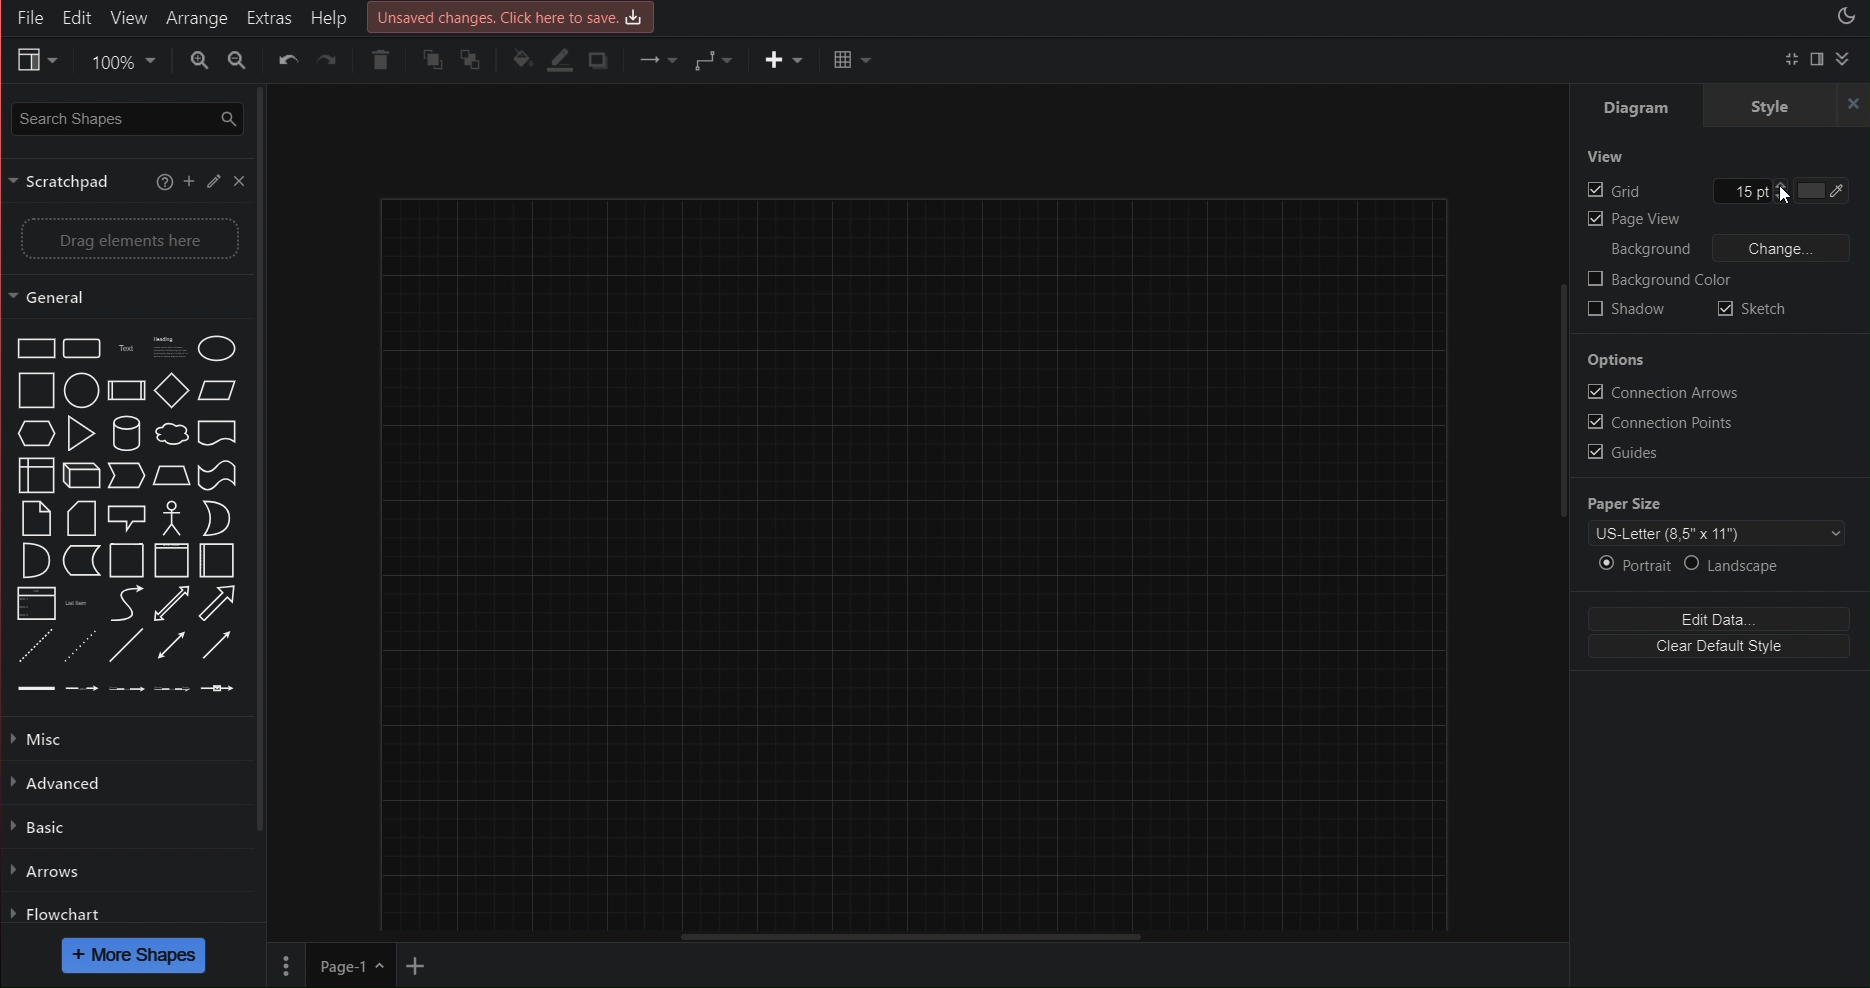 The image size is (1870, 988). Describe the element at coordinates (269, 17) in the screenshot. I see `Extras` at that location.